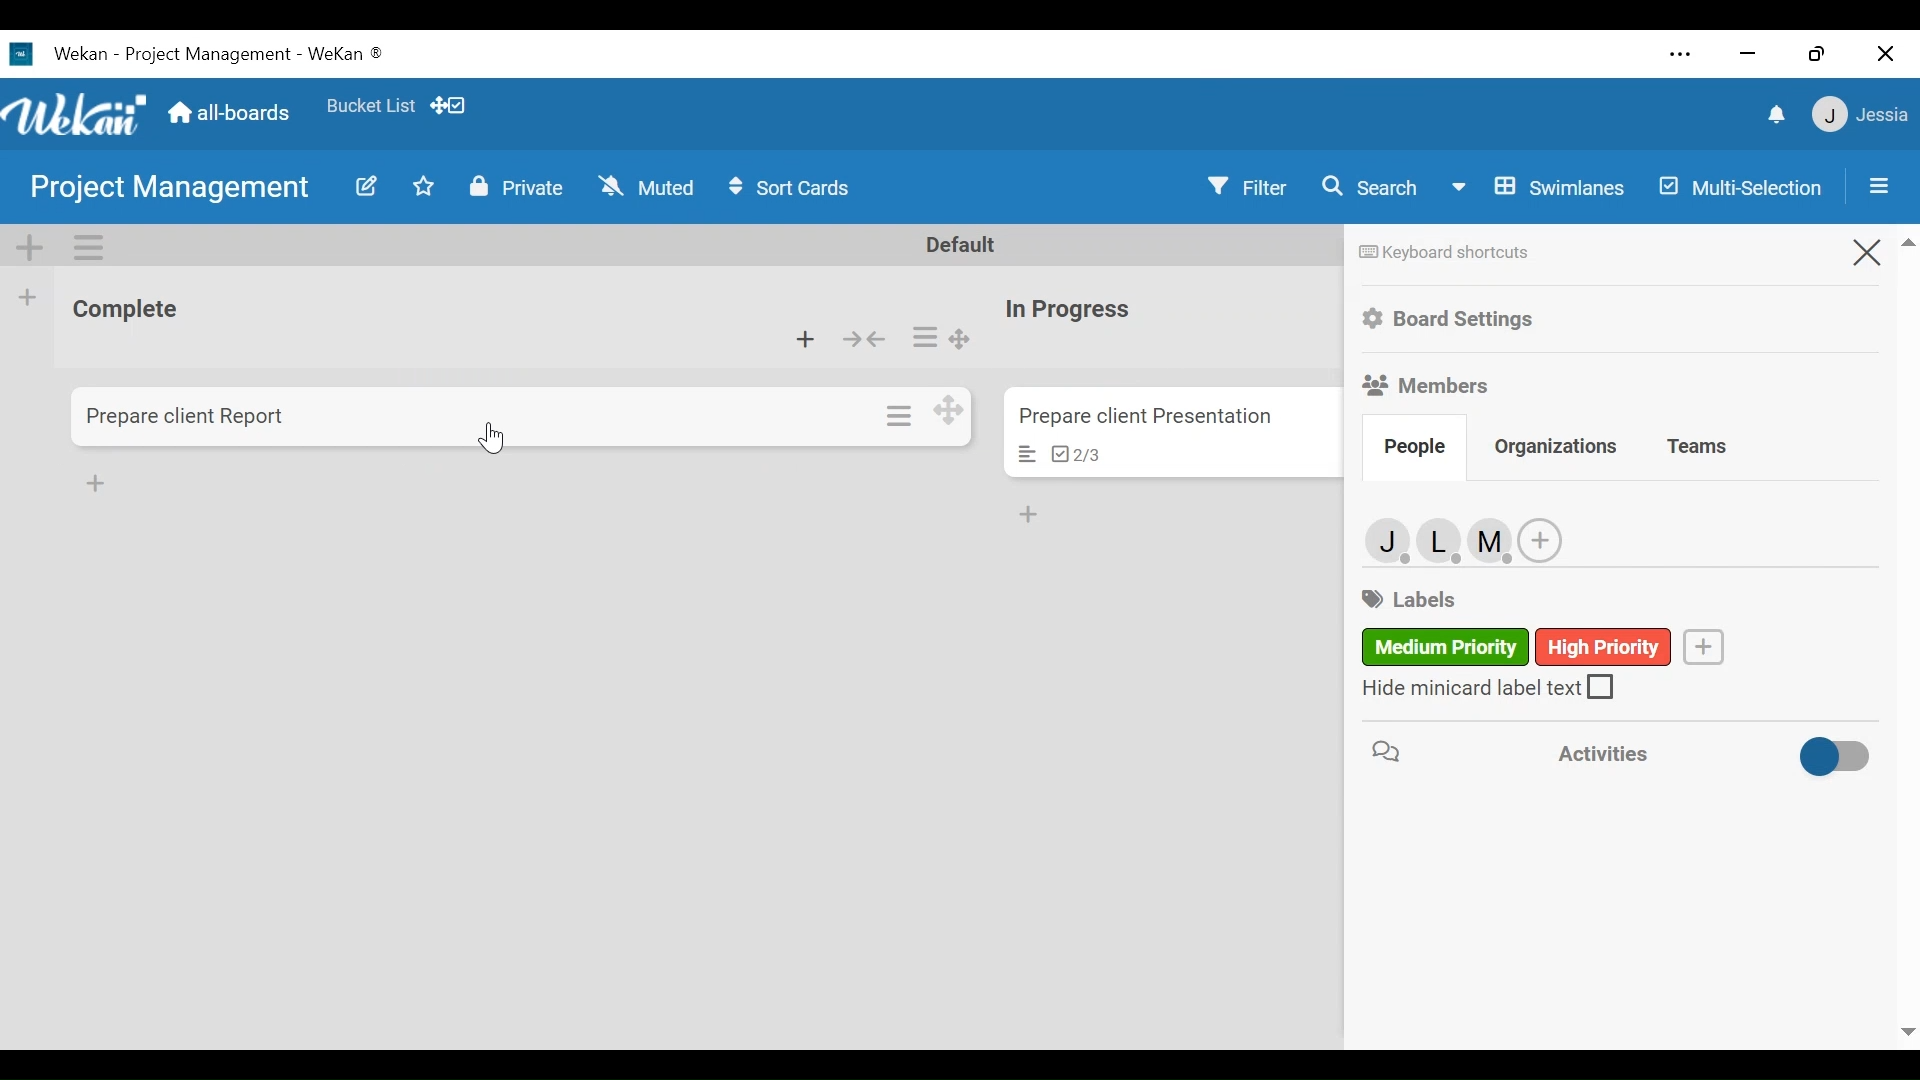 Image resolution: width=1920 pixels, height=1080 pixels. What do you see at coordinates (867, 341) in the screenshot?
I see `Collapse` at bounding box center [867, 341].